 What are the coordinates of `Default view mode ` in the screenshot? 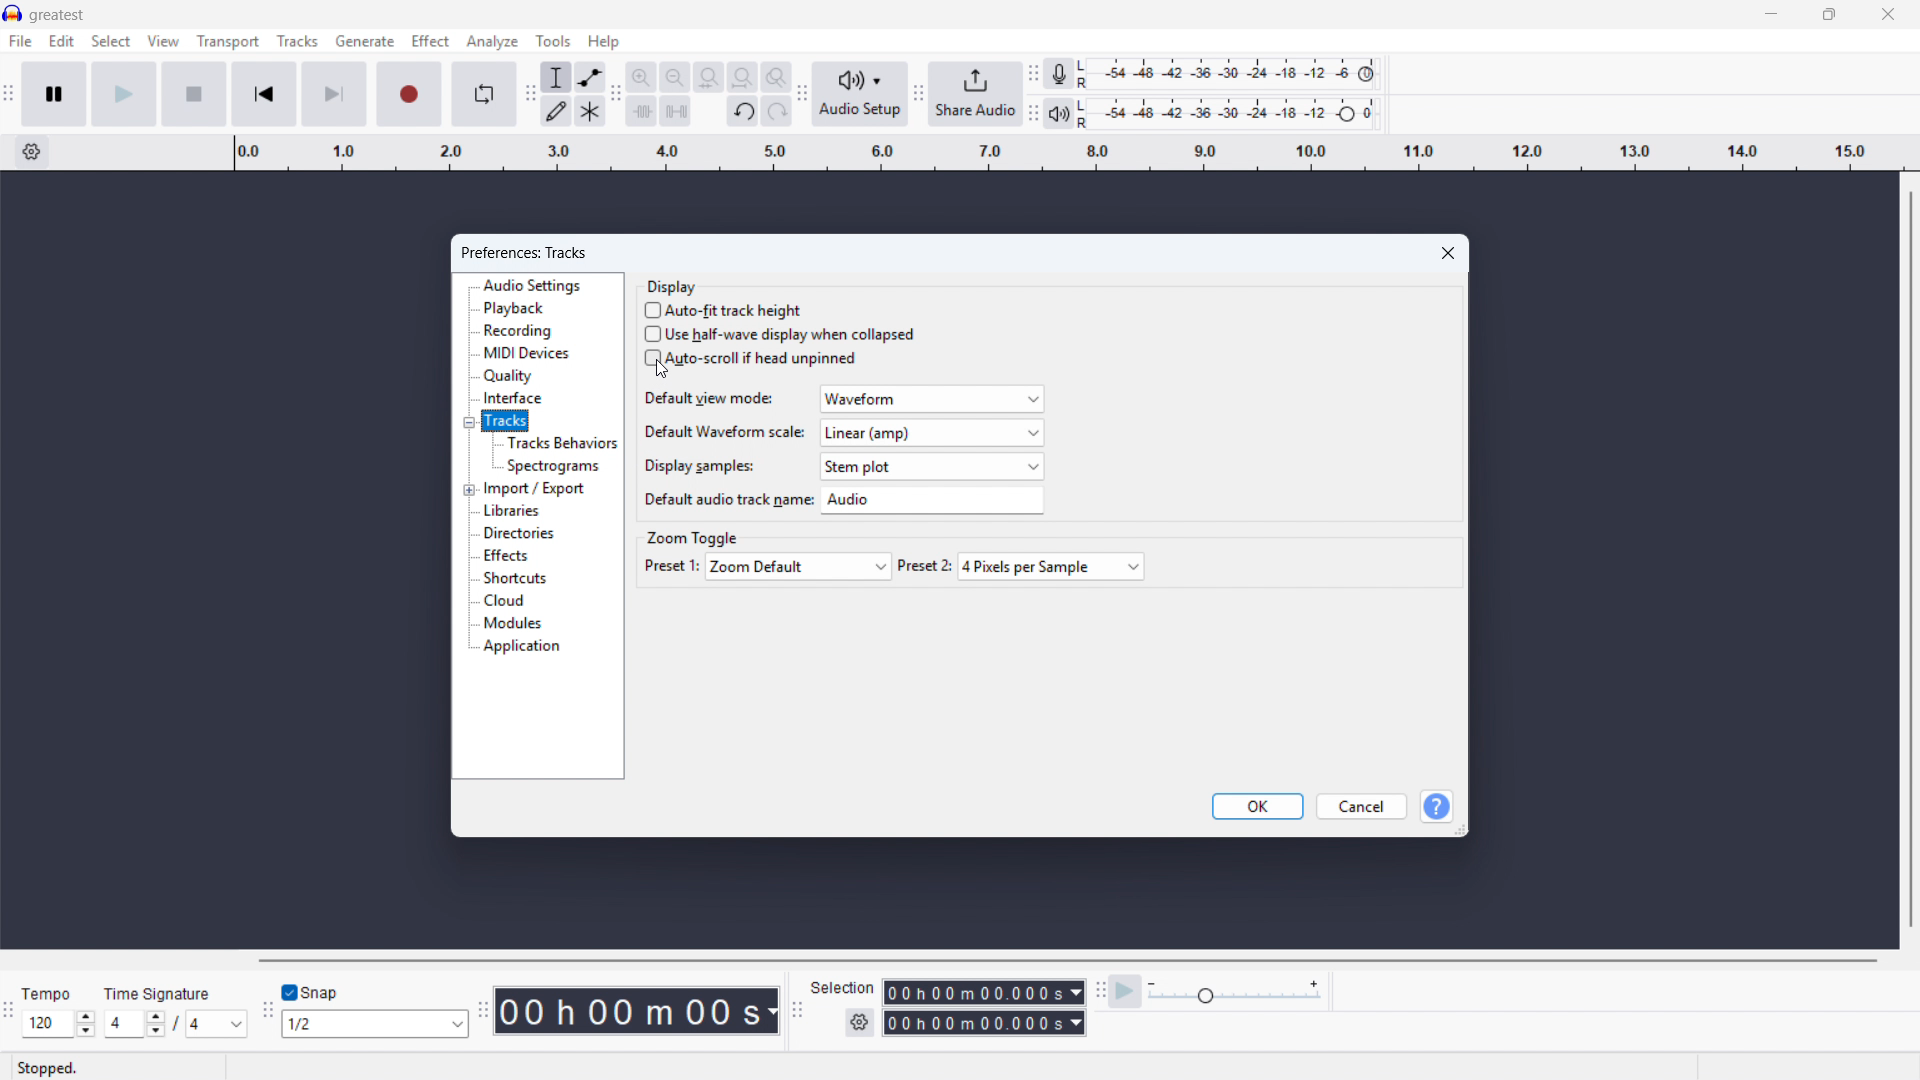 It's located at (933, 399).